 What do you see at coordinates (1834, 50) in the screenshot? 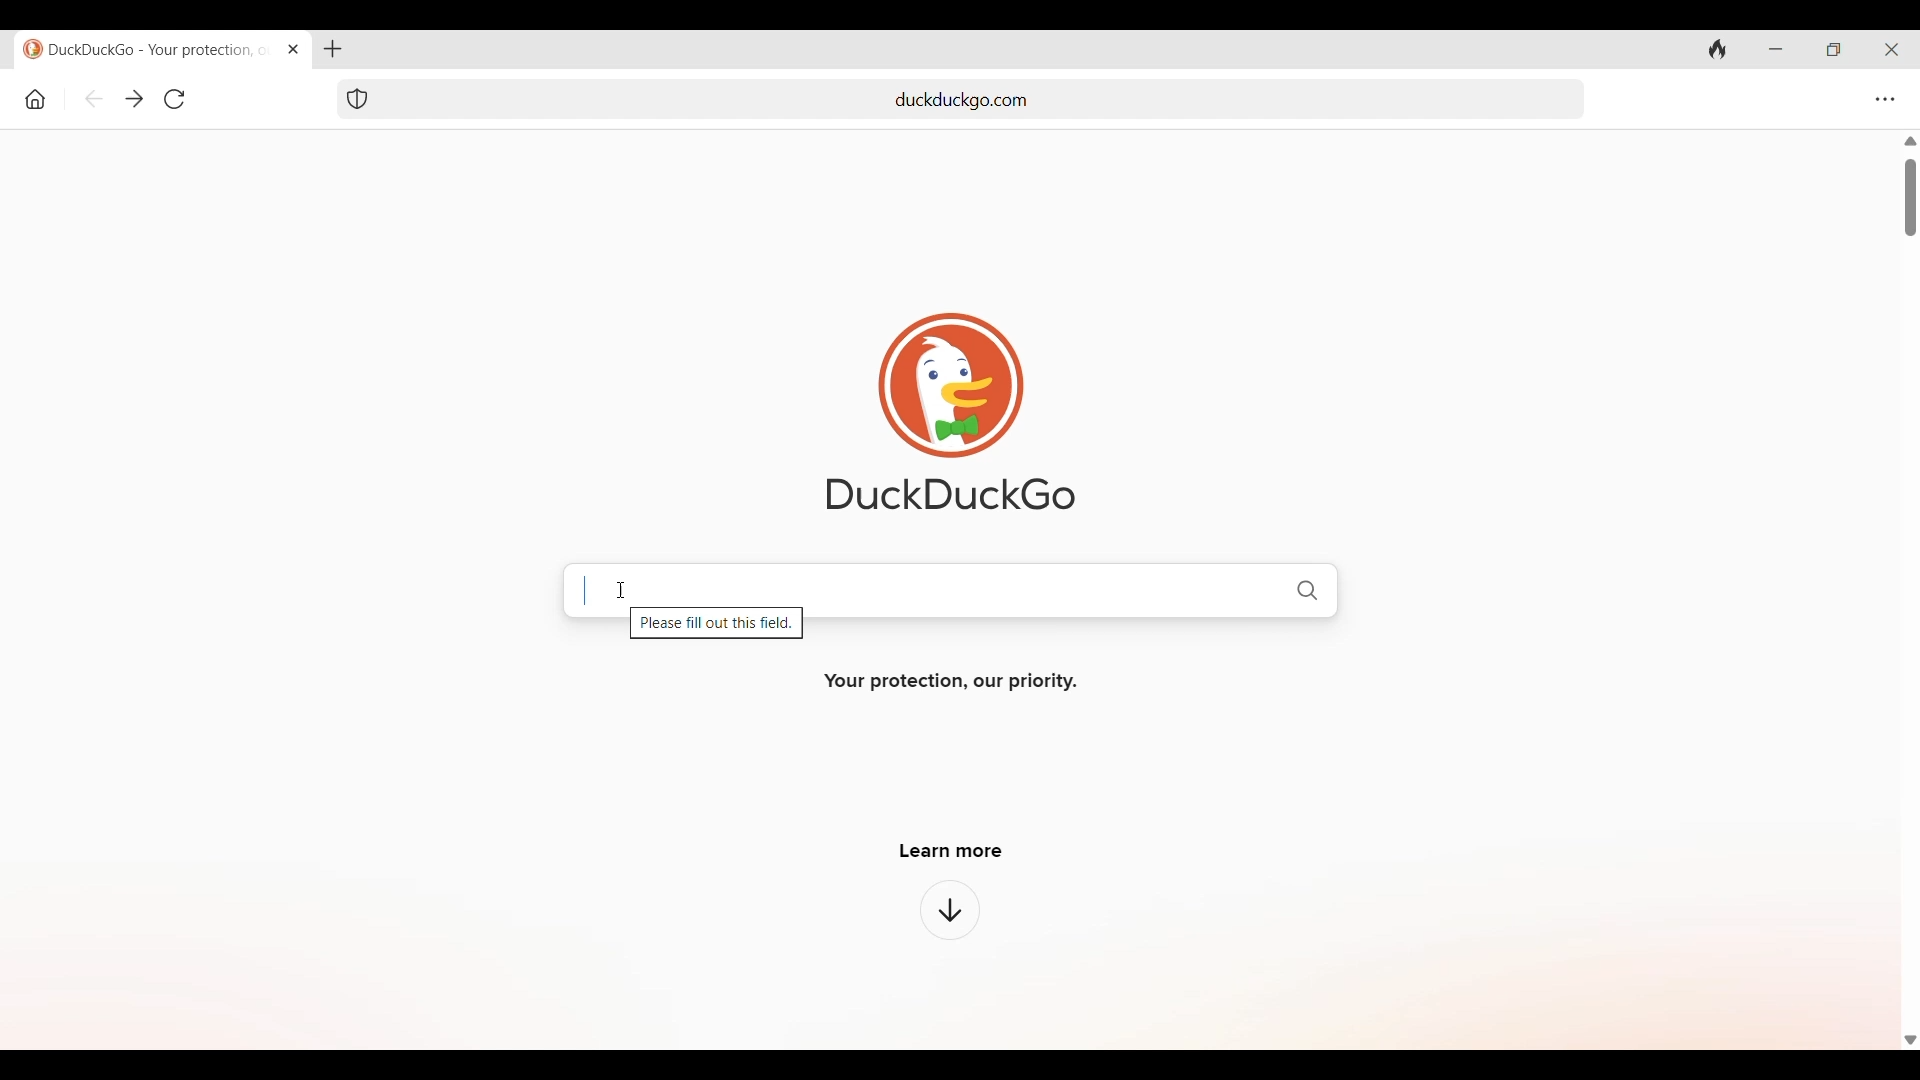
I see `Show interface in a smaller tab` at bounding box center [1834, 50].